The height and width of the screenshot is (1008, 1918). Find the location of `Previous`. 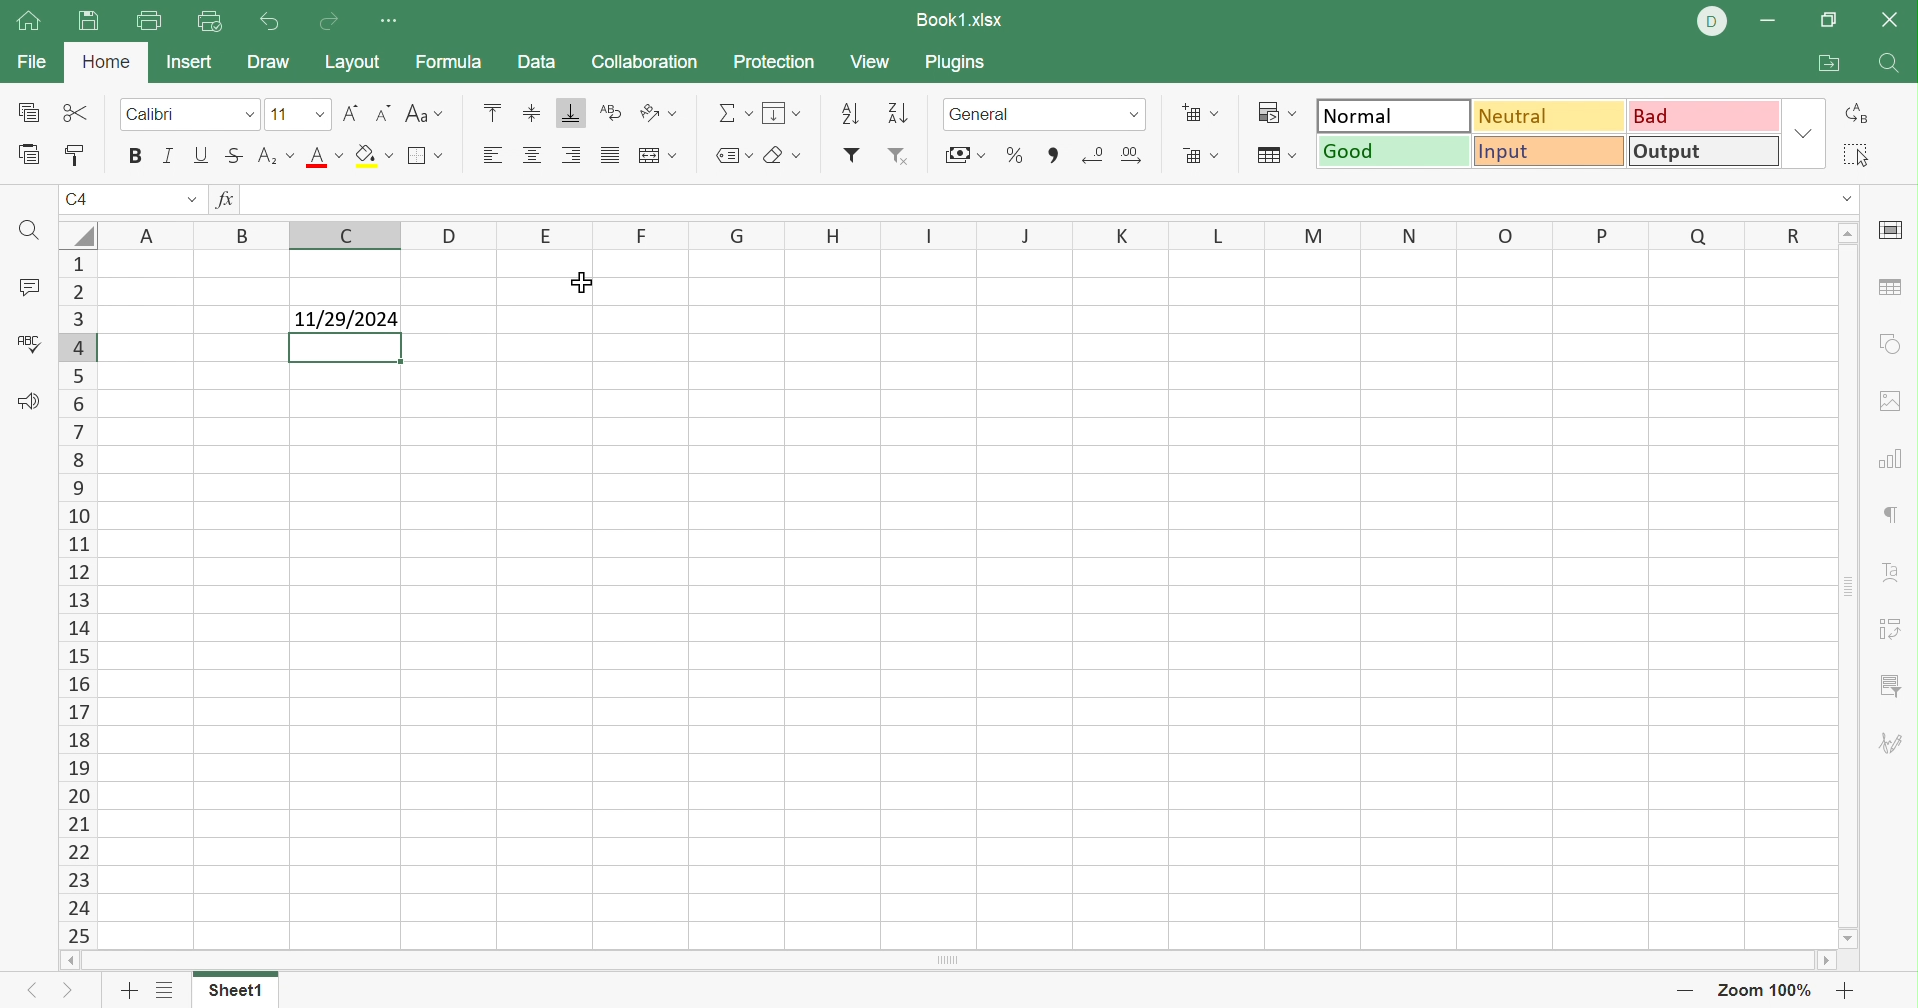

Previous is located at coordinates (23, 993).